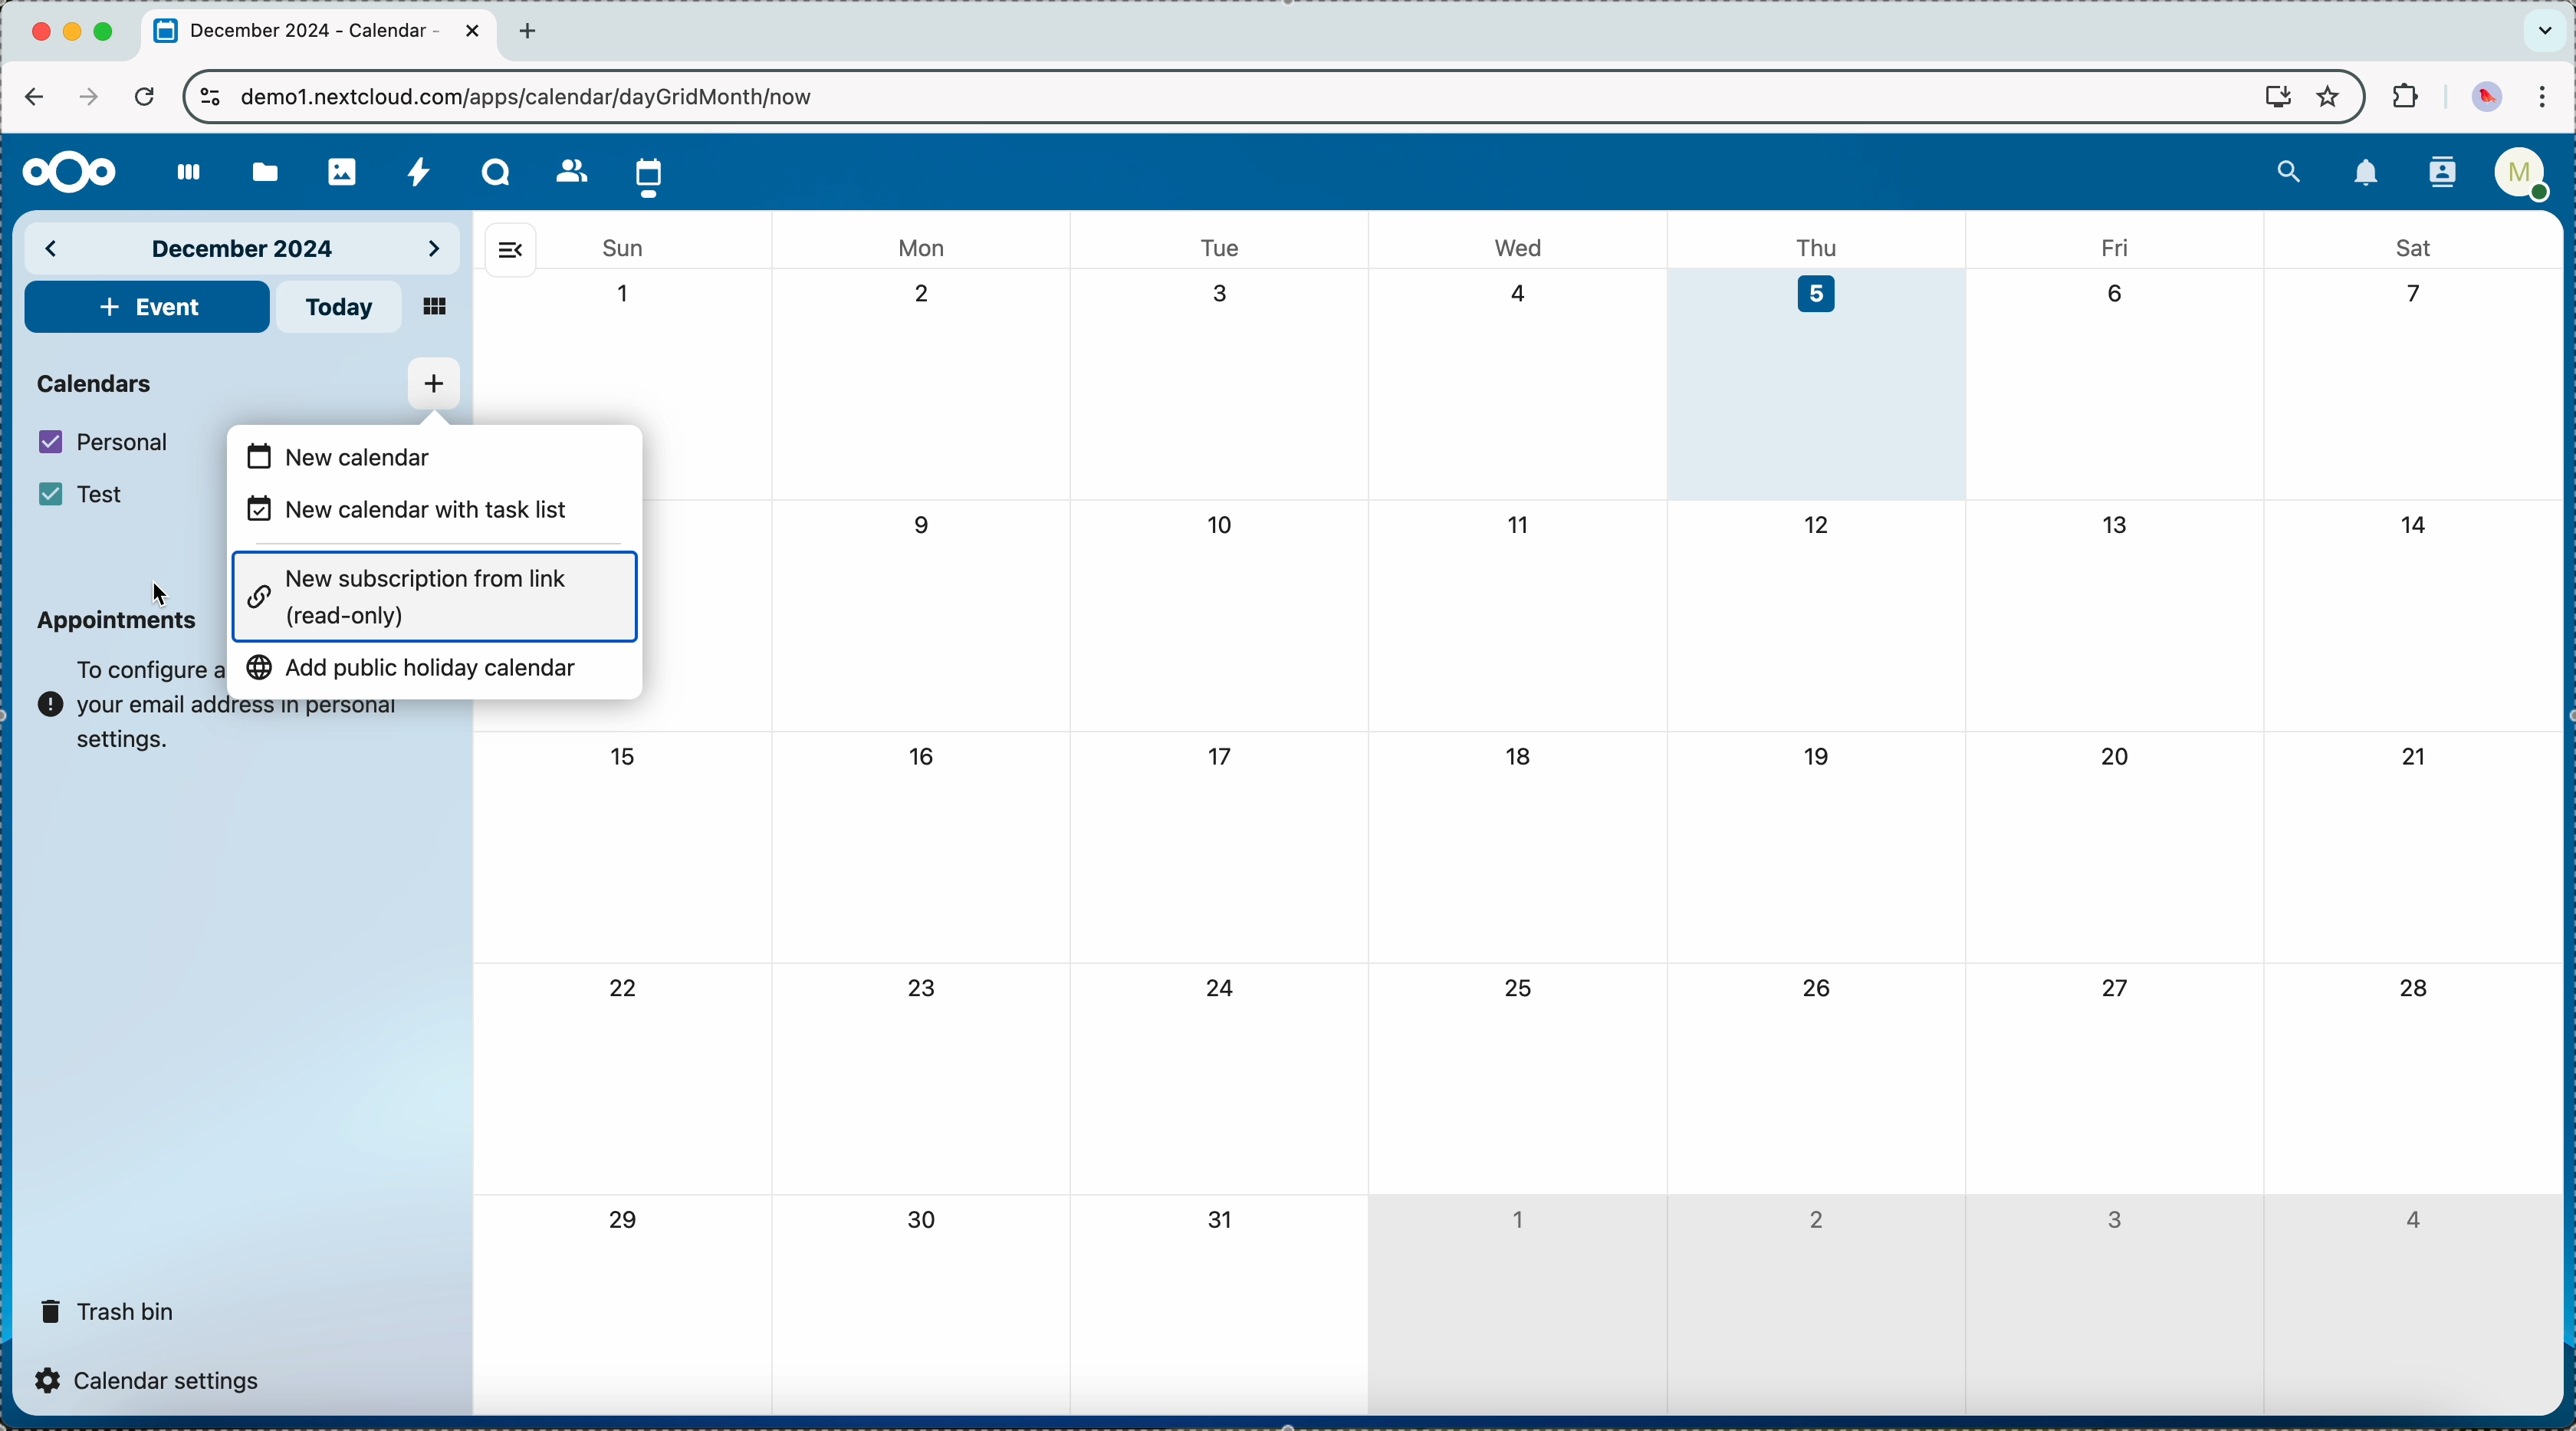 The width and height of the screenshot is (2576, 1431). I want to click on thu, so click(1826, 245).